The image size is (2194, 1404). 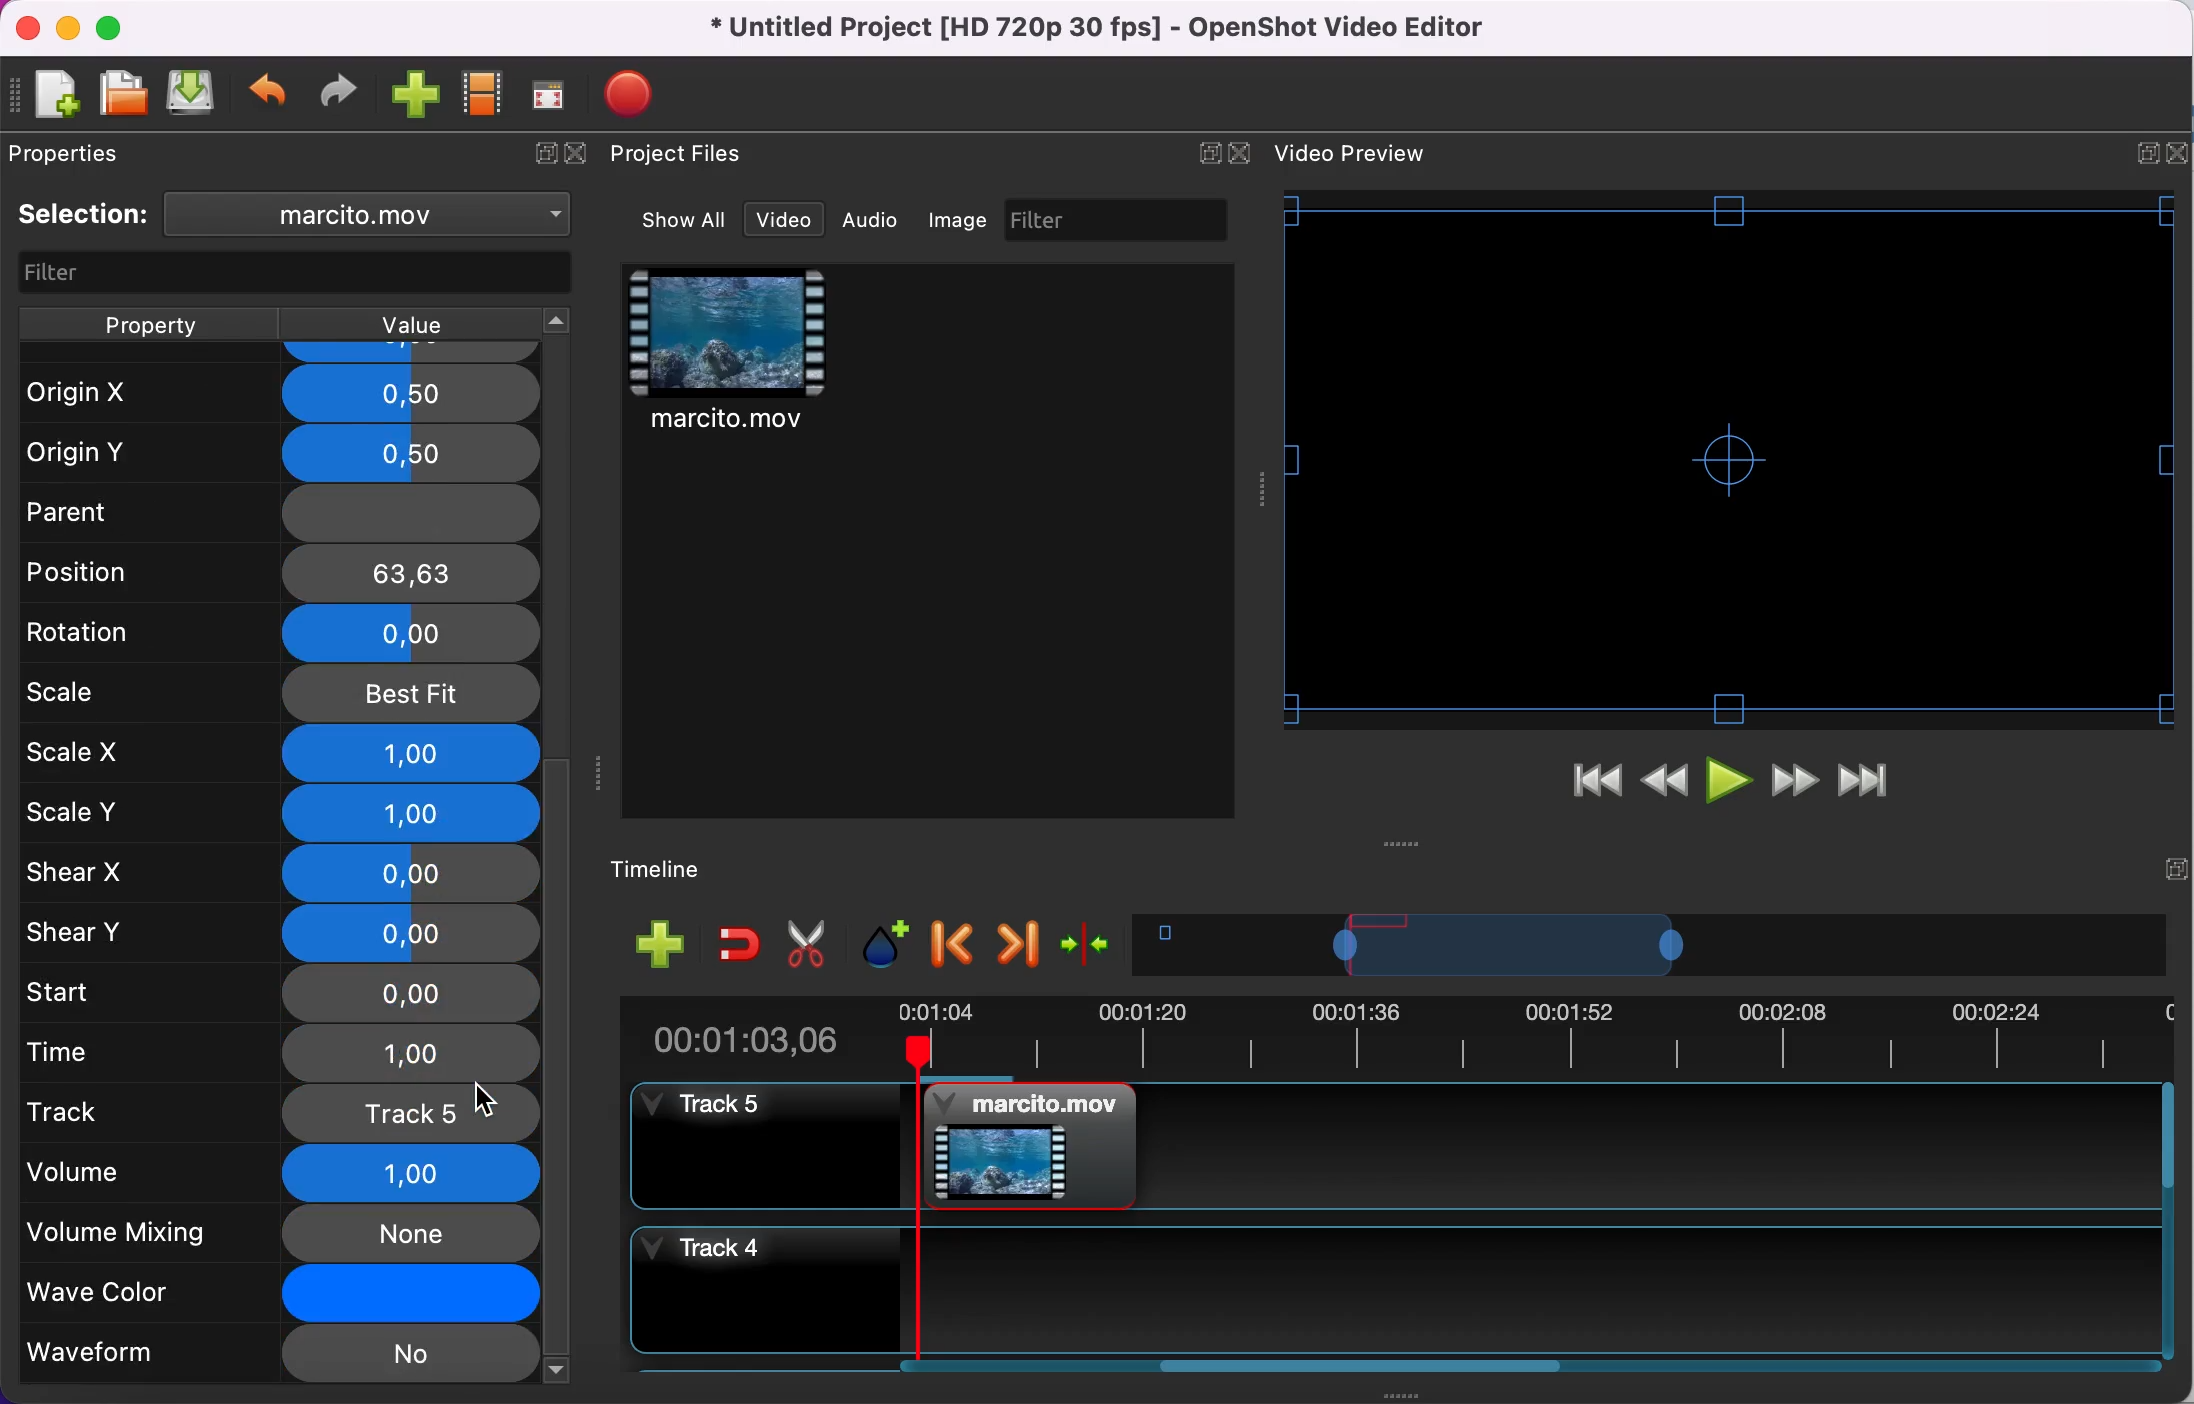 I want to click on Close, so click(x=2176, y=153).